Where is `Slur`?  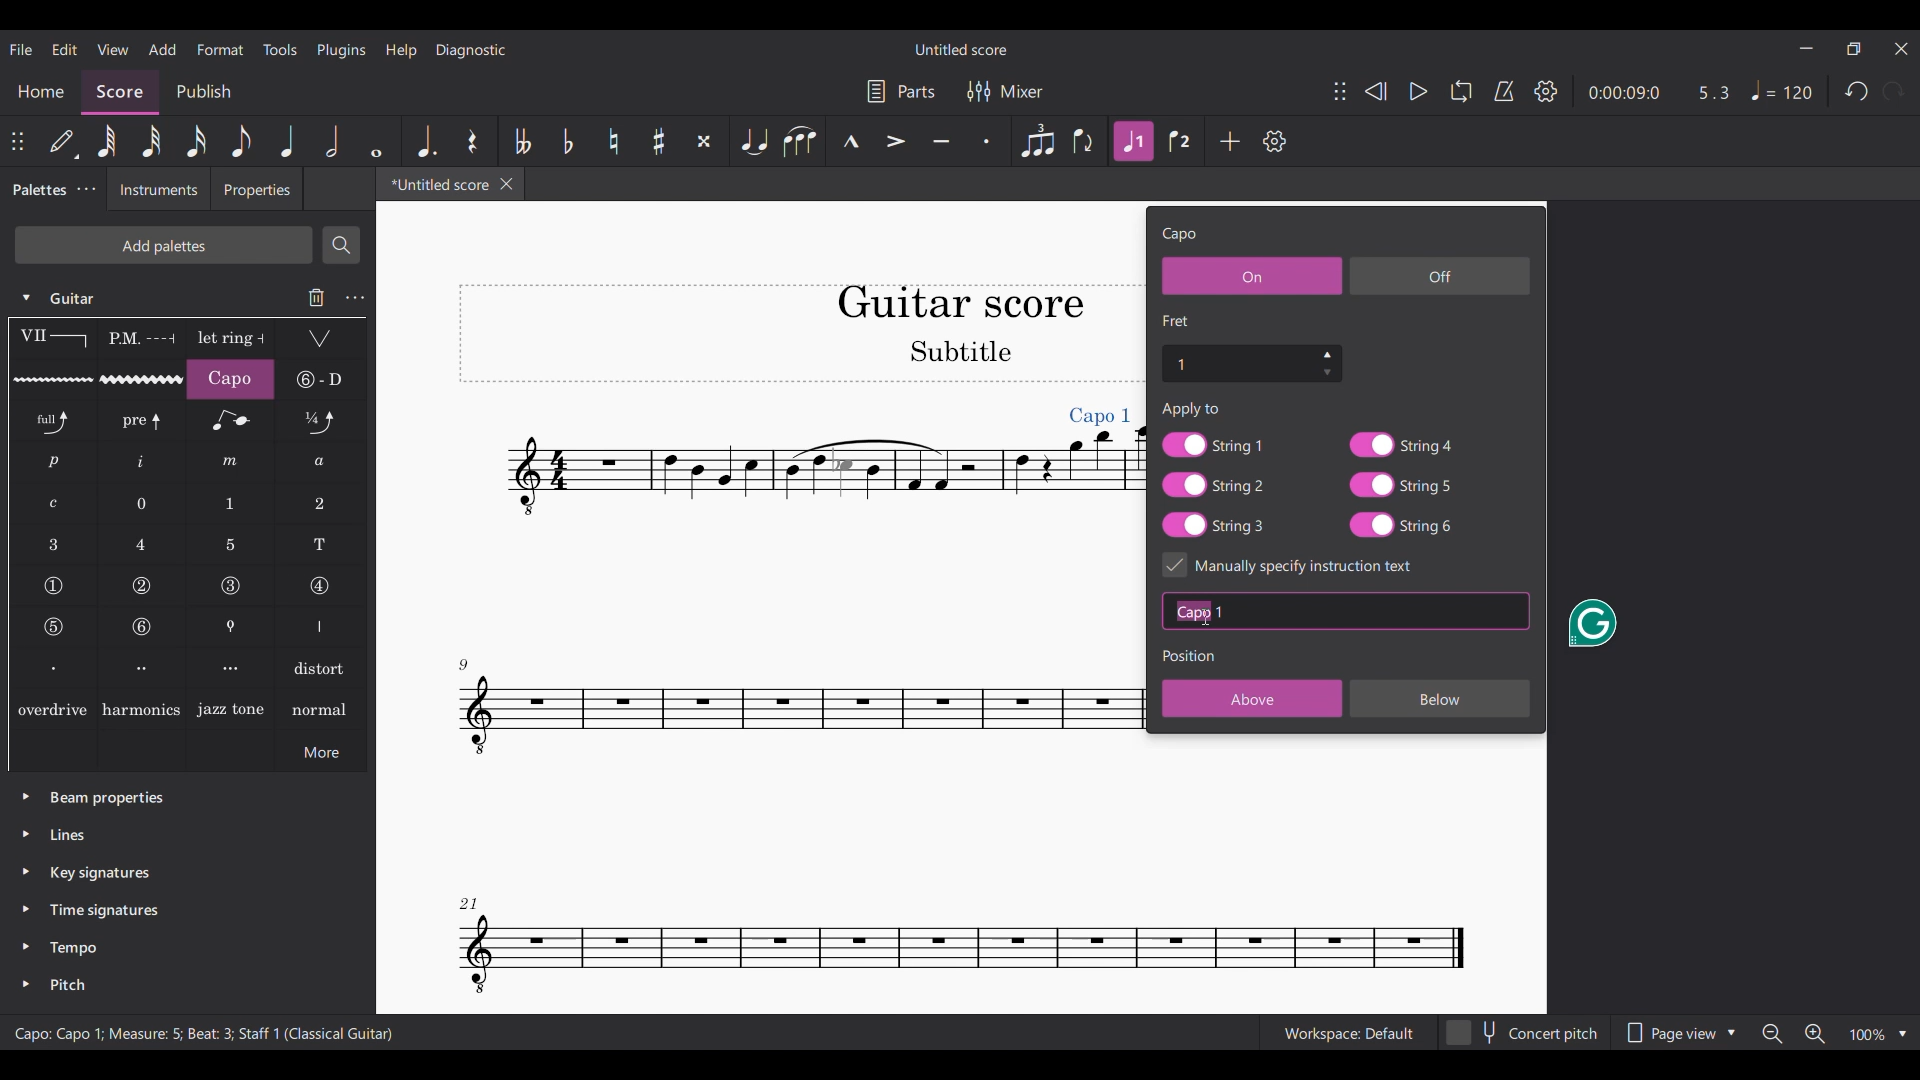 Slur is located at coordinates (799, 141).